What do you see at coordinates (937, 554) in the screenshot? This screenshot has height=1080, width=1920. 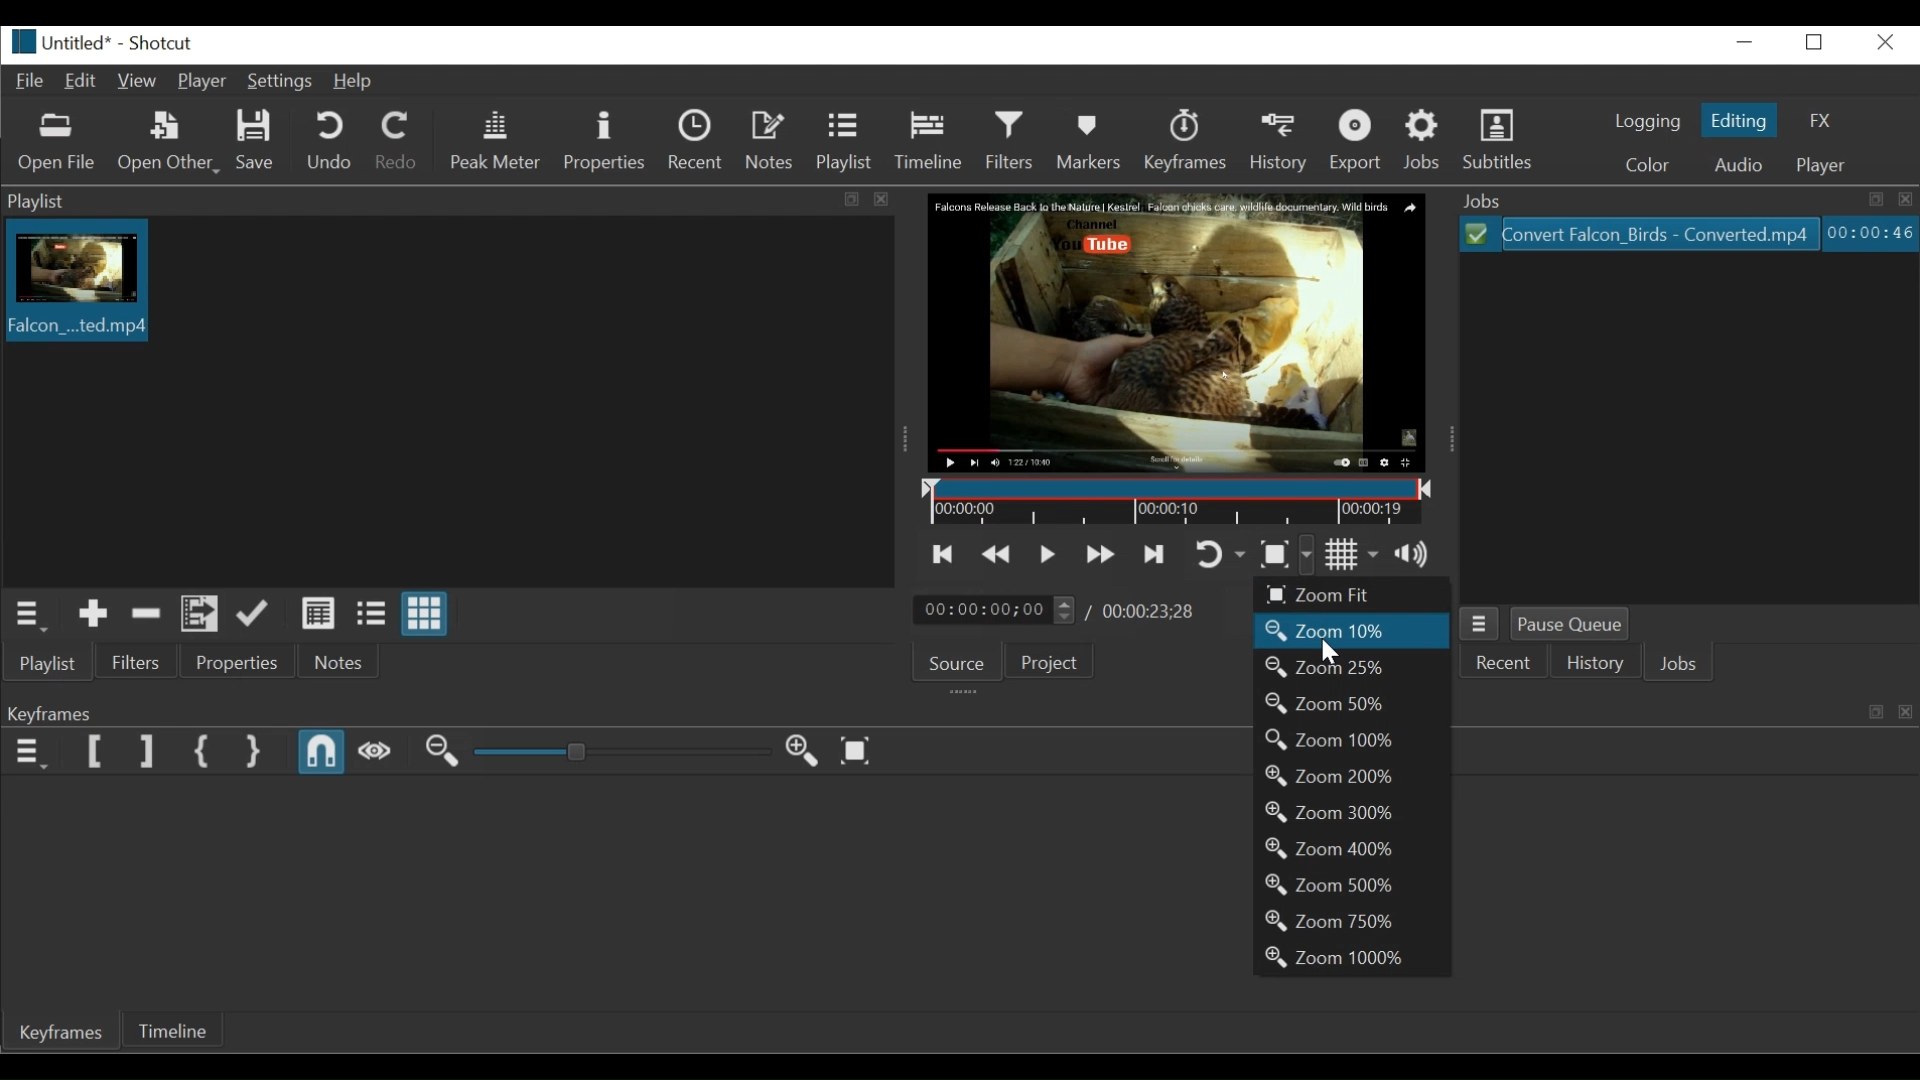 I see `Skip to the previous point` at bounding box center [937, 554].